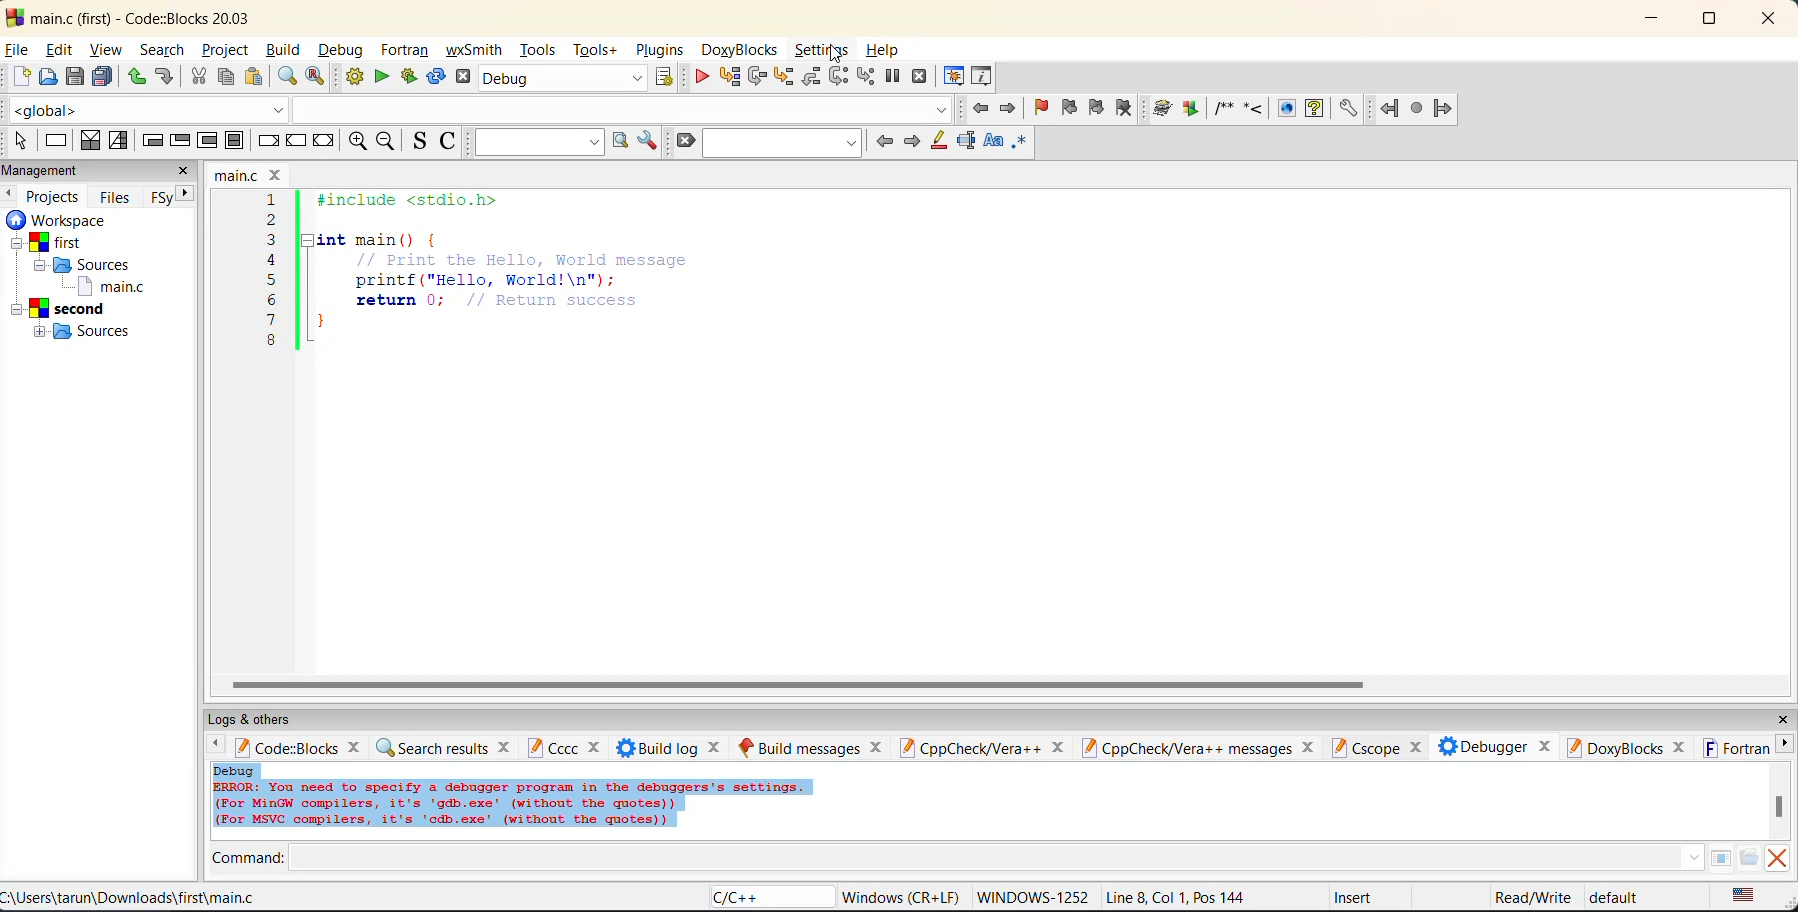  What do you see at coordinates (1774, 16) in the screenshot?
I see `close` at bounding box center [1774, 16].